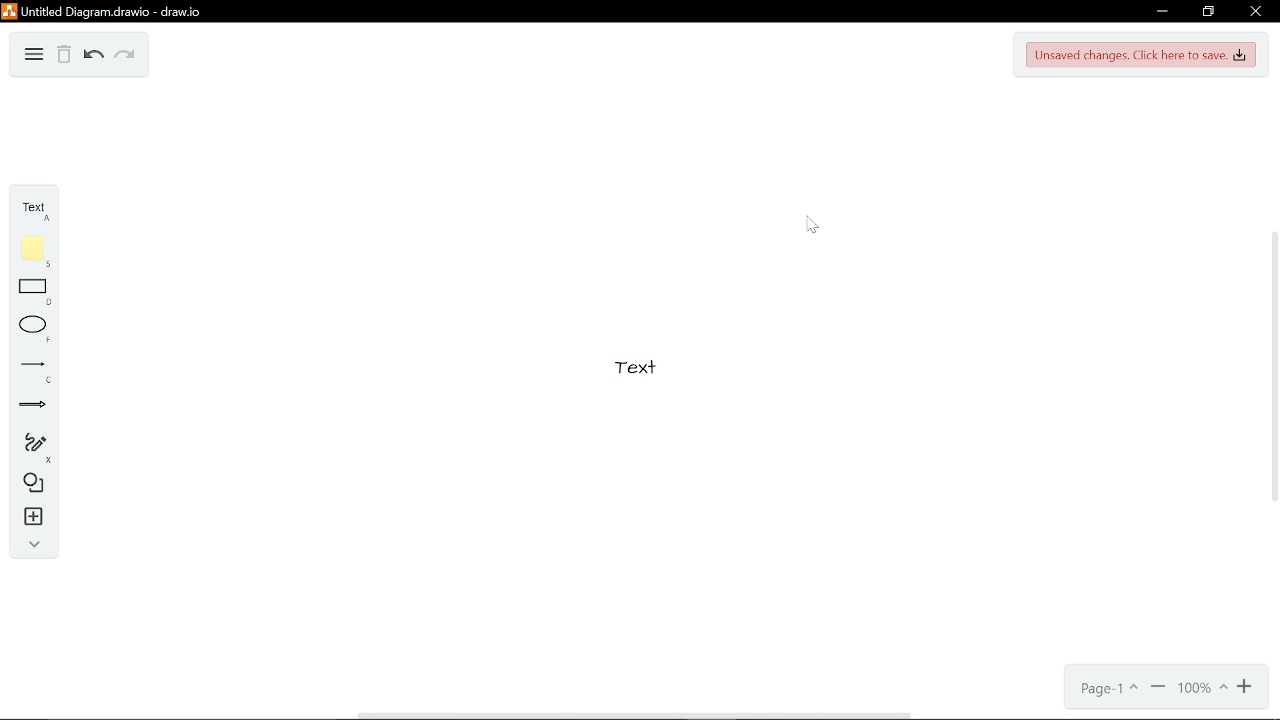 The width and height of the screenshot is (1280, 720). What do you see at coordinates (1208, 13) in the screenshot?
I see `Restore down` at bounding box center [1208, 13].